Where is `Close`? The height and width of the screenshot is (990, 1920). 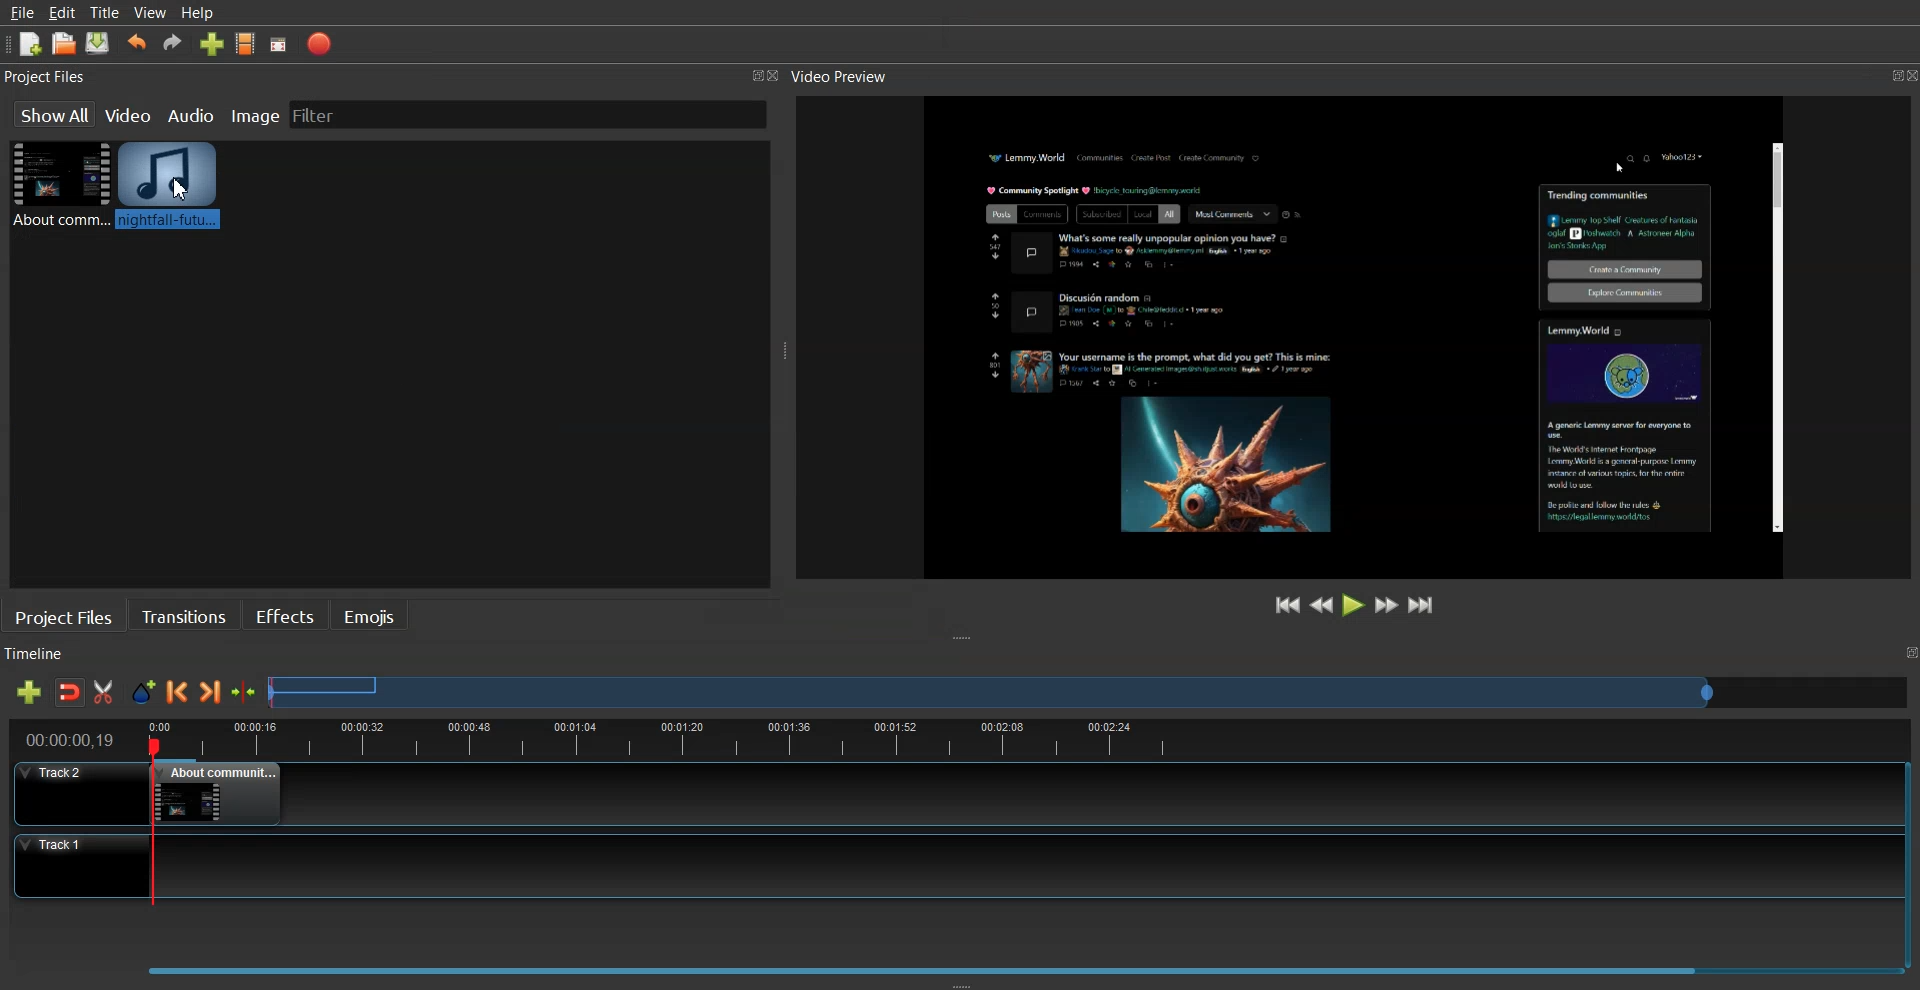 Close is located at coordinates (779, 77).